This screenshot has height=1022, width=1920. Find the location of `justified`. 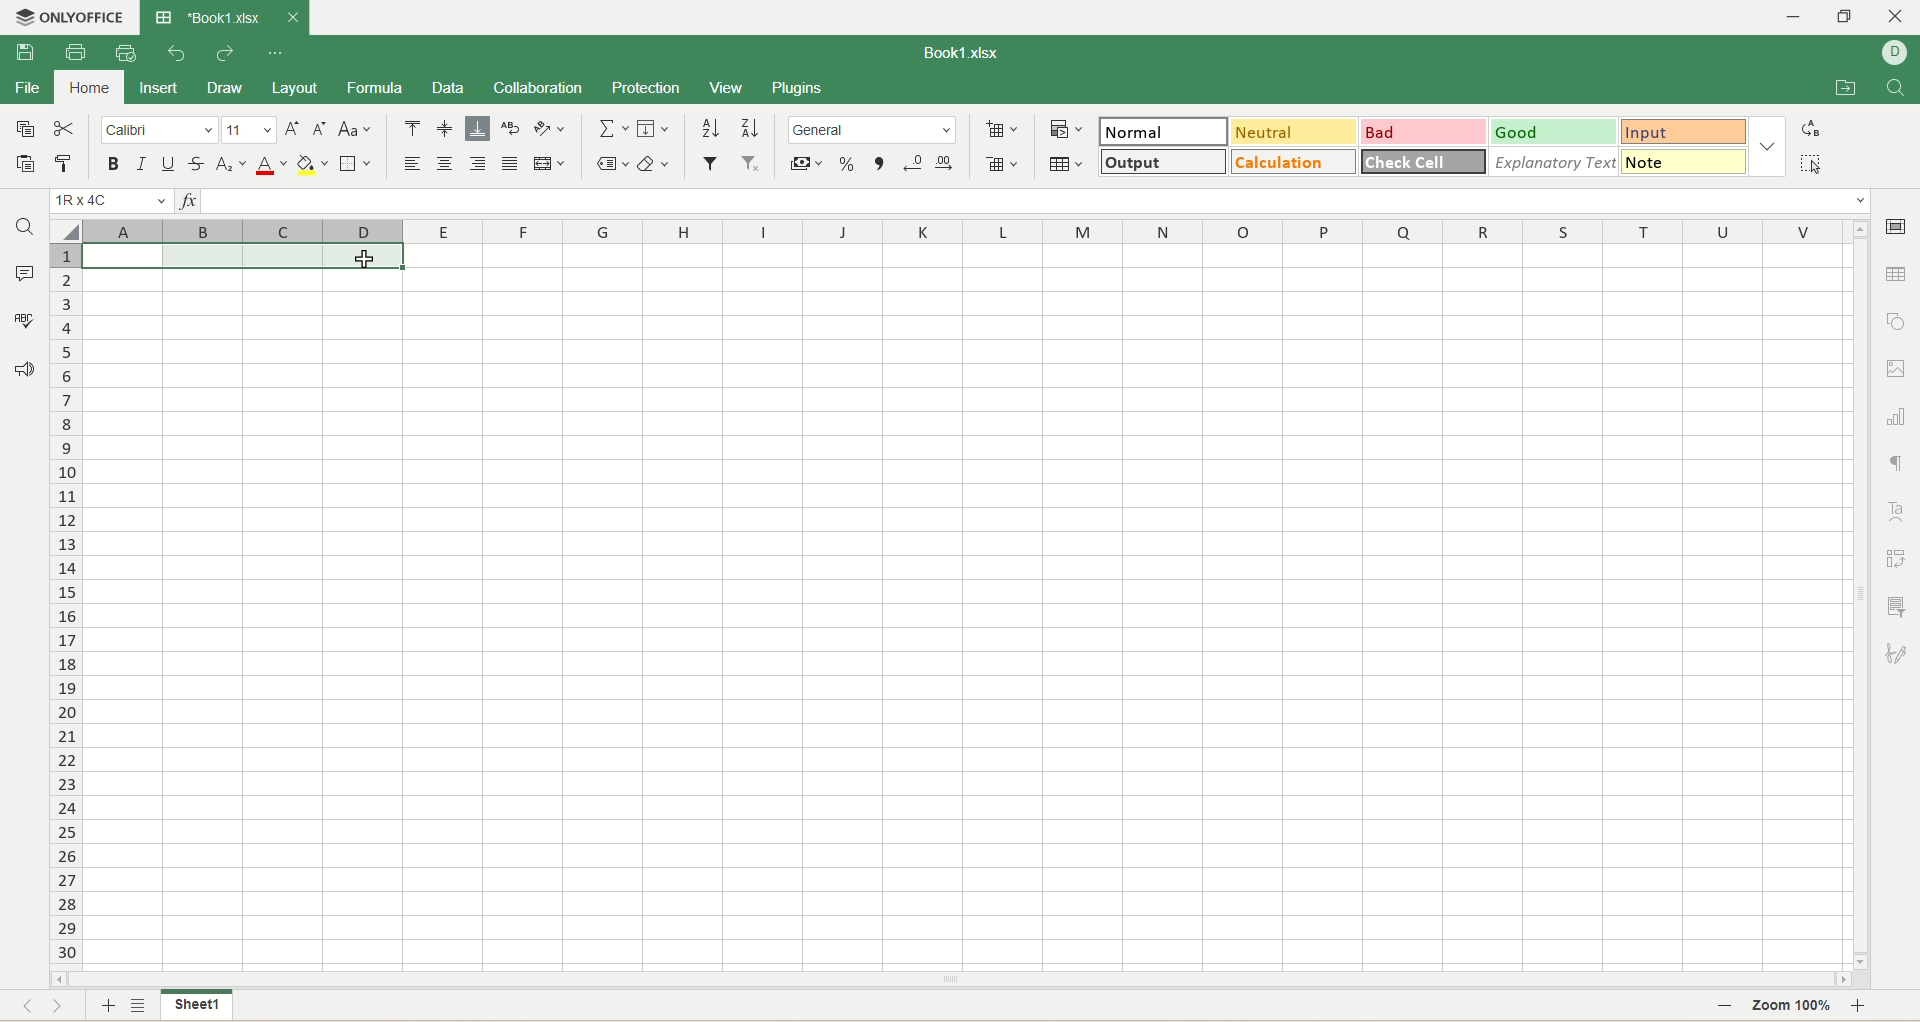

justified is located at coordinates (511, 165).